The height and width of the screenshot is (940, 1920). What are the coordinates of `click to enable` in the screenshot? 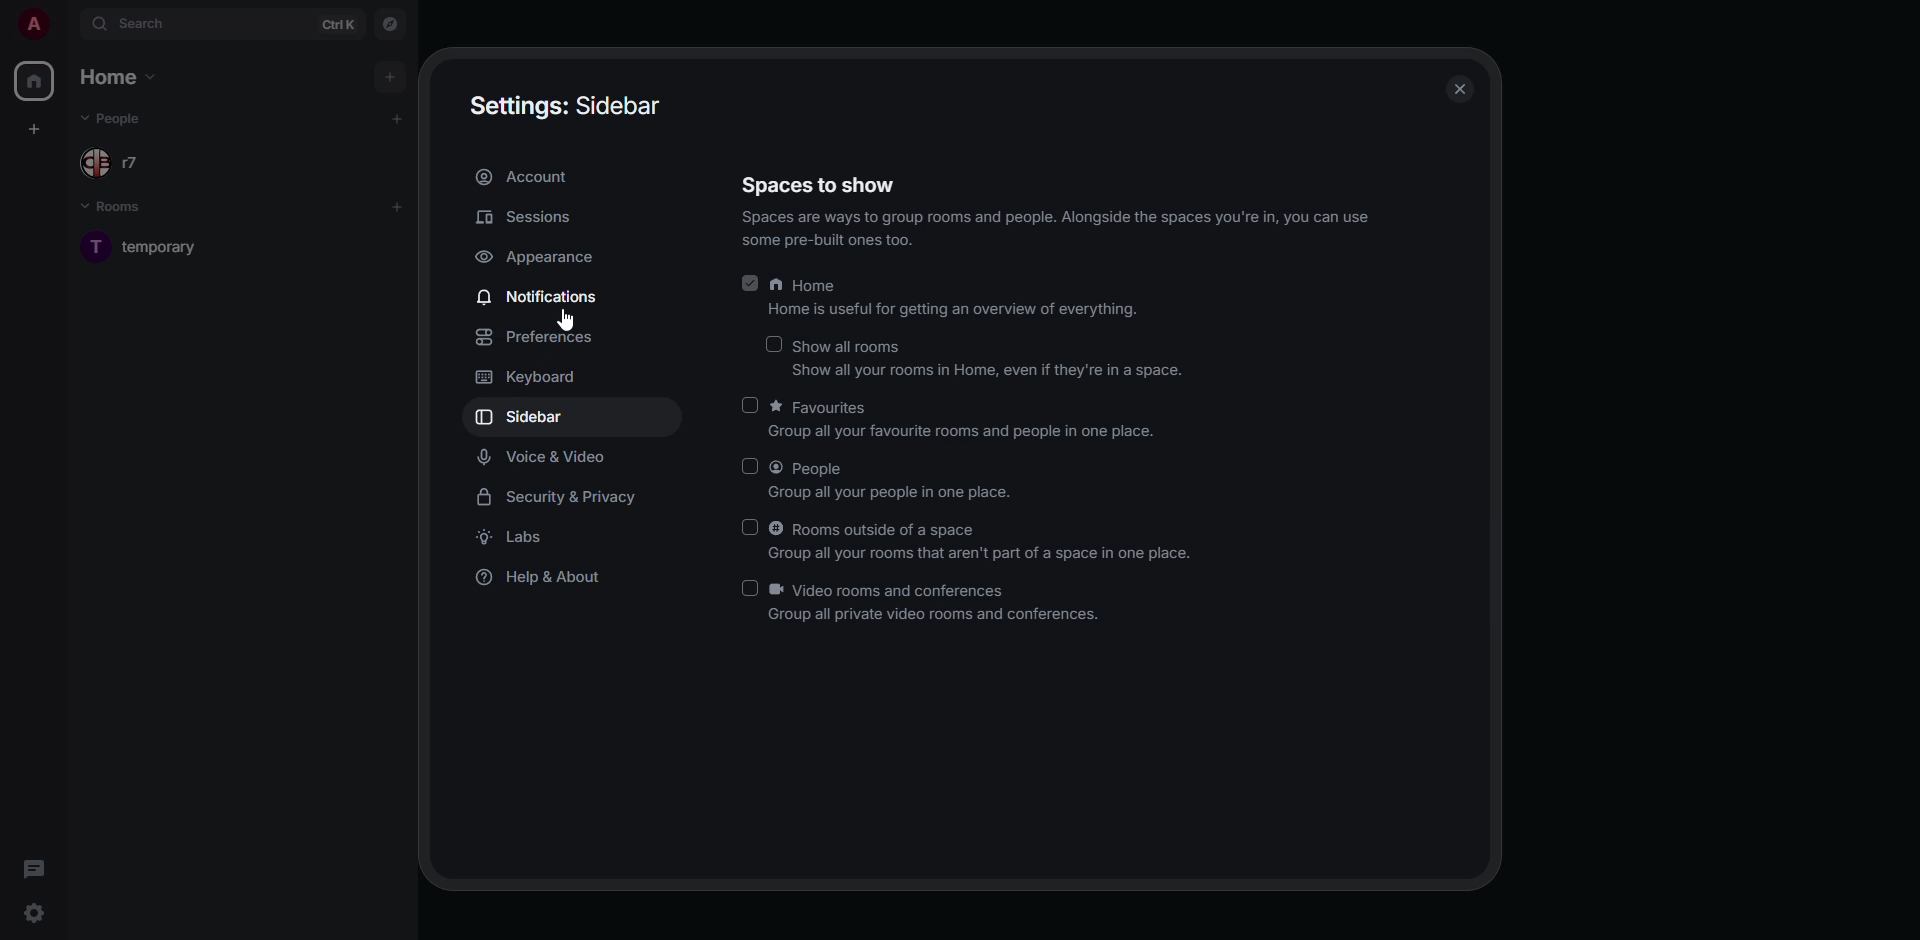 It's located at (750, 585).